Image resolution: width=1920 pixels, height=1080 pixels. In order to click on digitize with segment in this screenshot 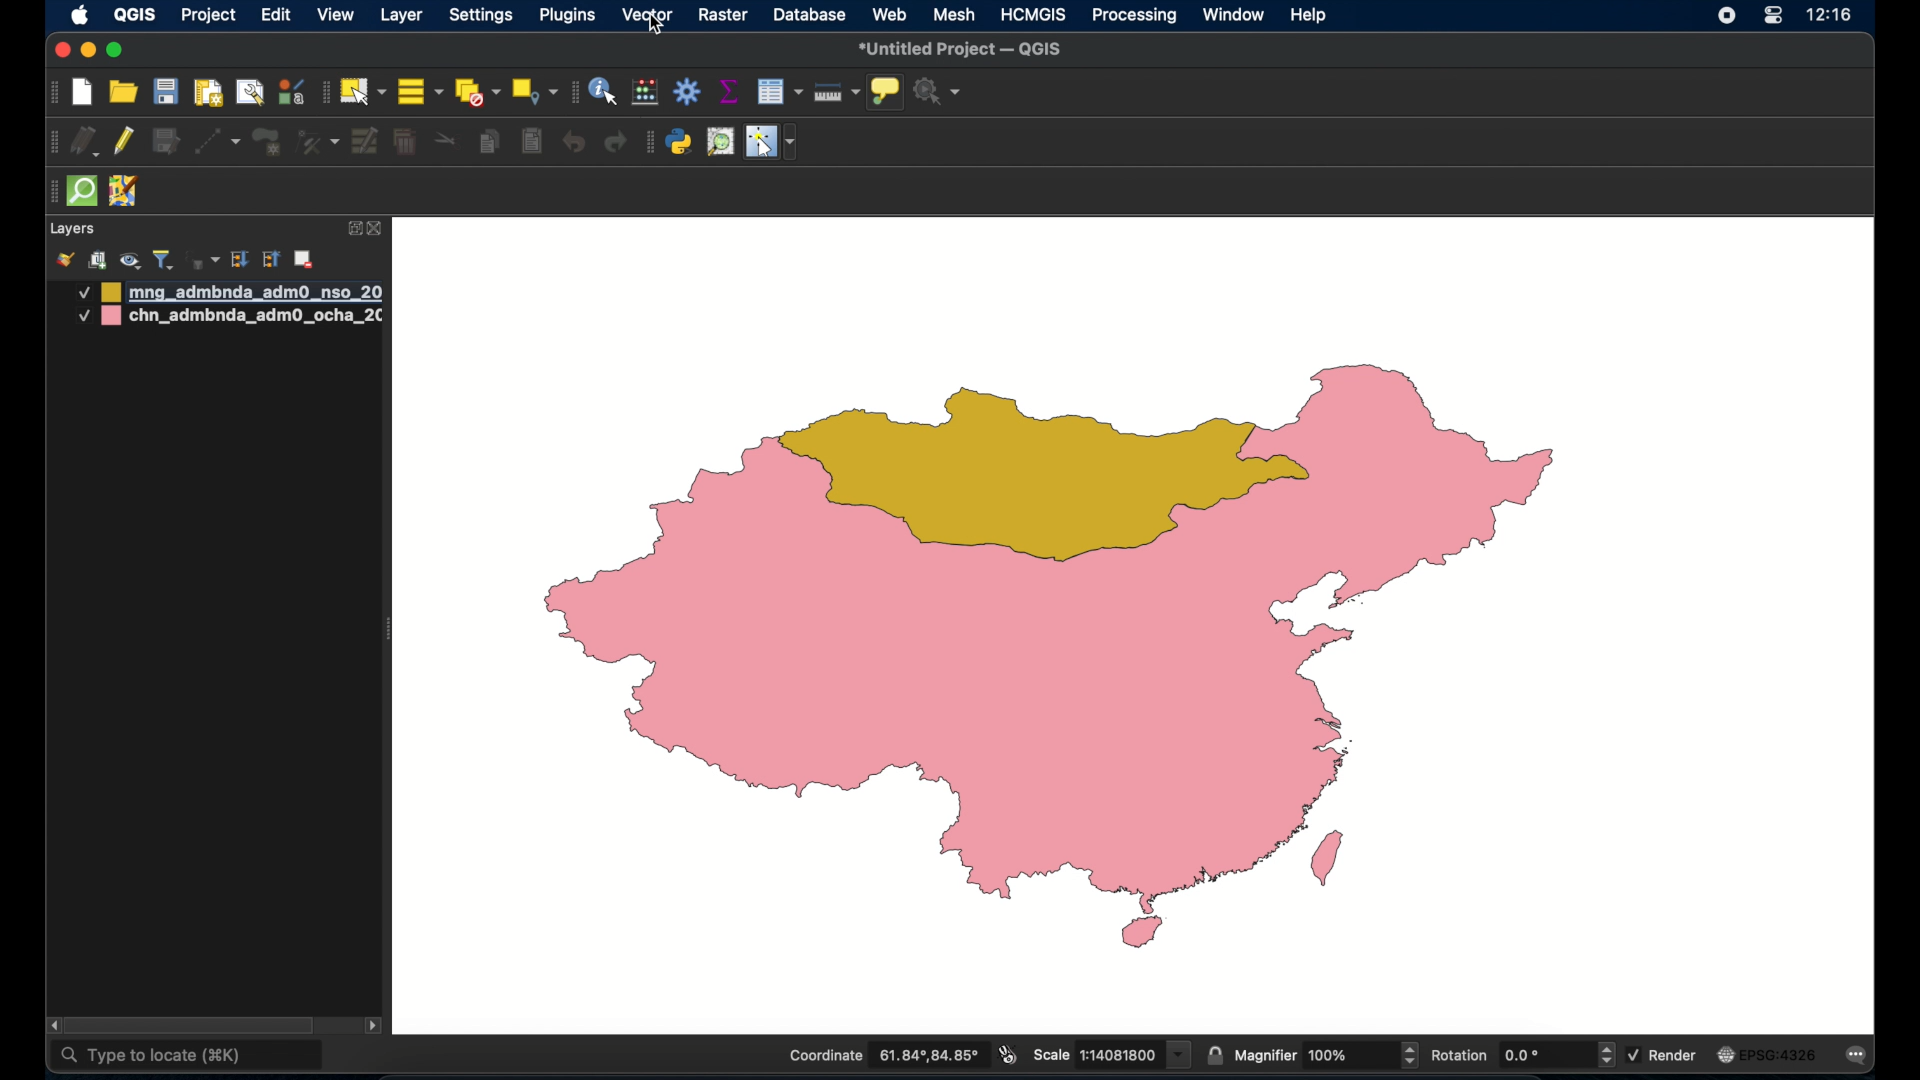, I will do `click(216, 140)`.